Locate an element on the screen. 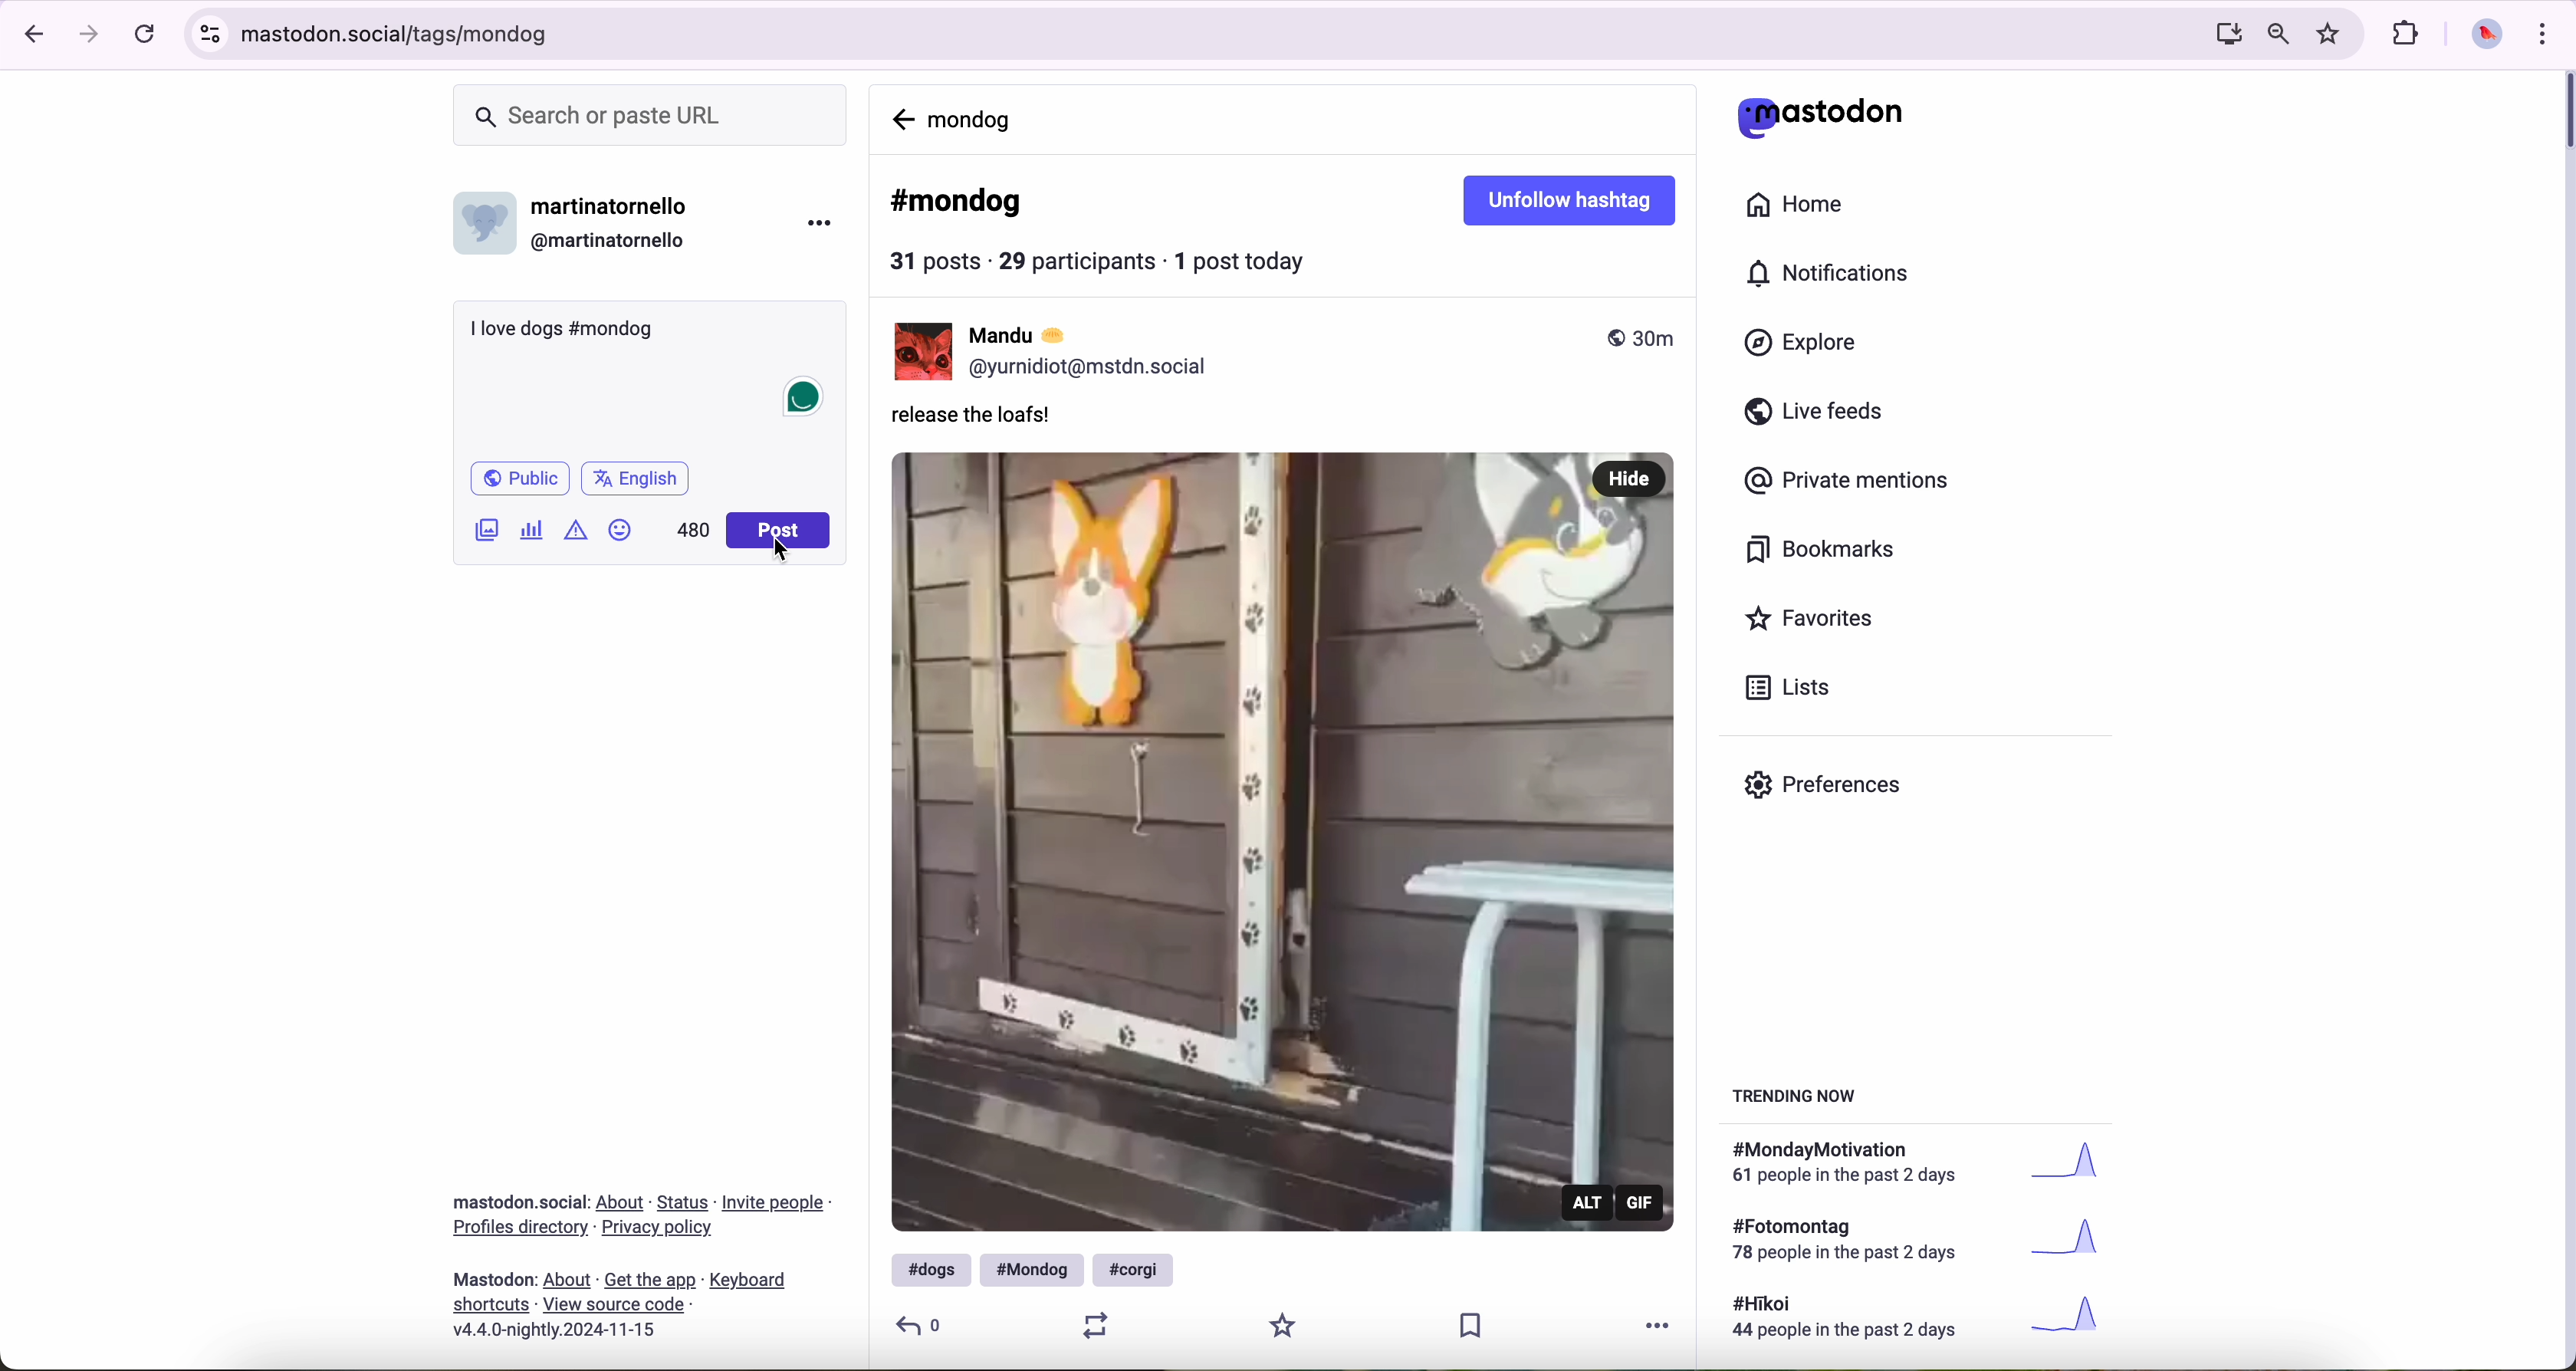 This screenshot has height=1371, width=2576. trending is located at coordinates (1801, 1100).